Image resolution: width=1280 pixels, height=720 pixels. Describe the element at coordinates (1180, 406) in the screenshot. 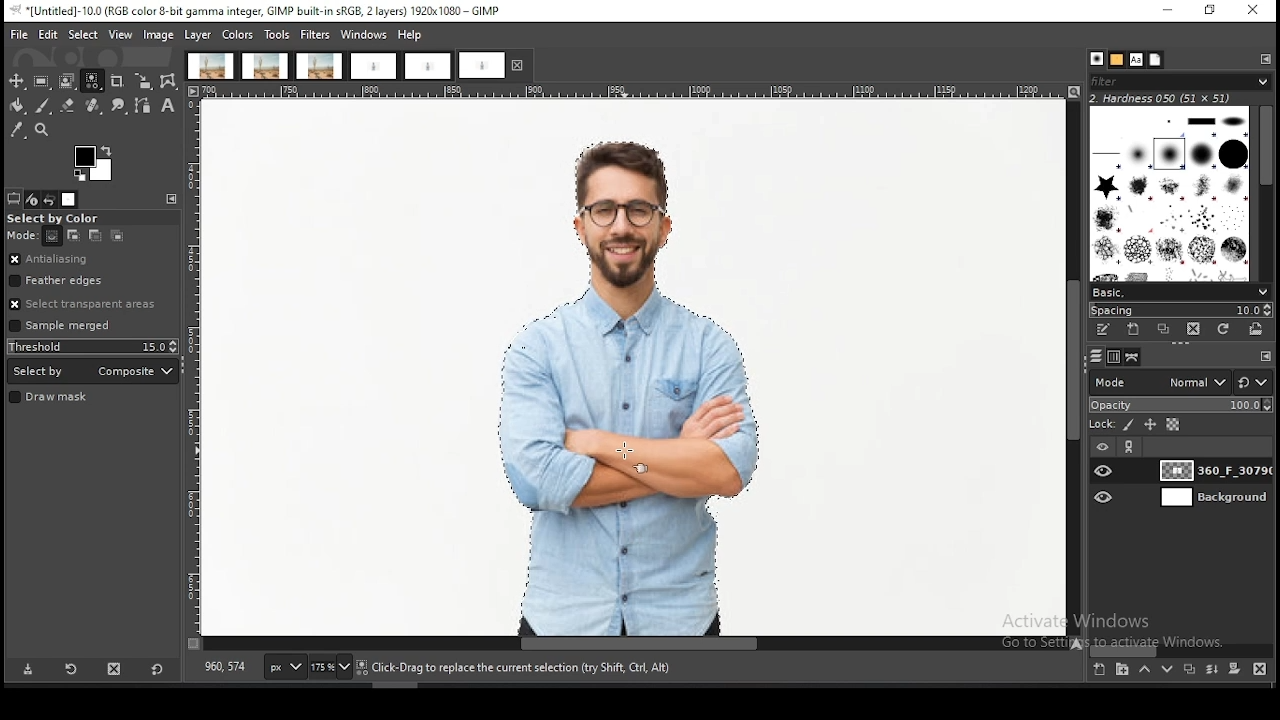

I see `opacity` at that location.